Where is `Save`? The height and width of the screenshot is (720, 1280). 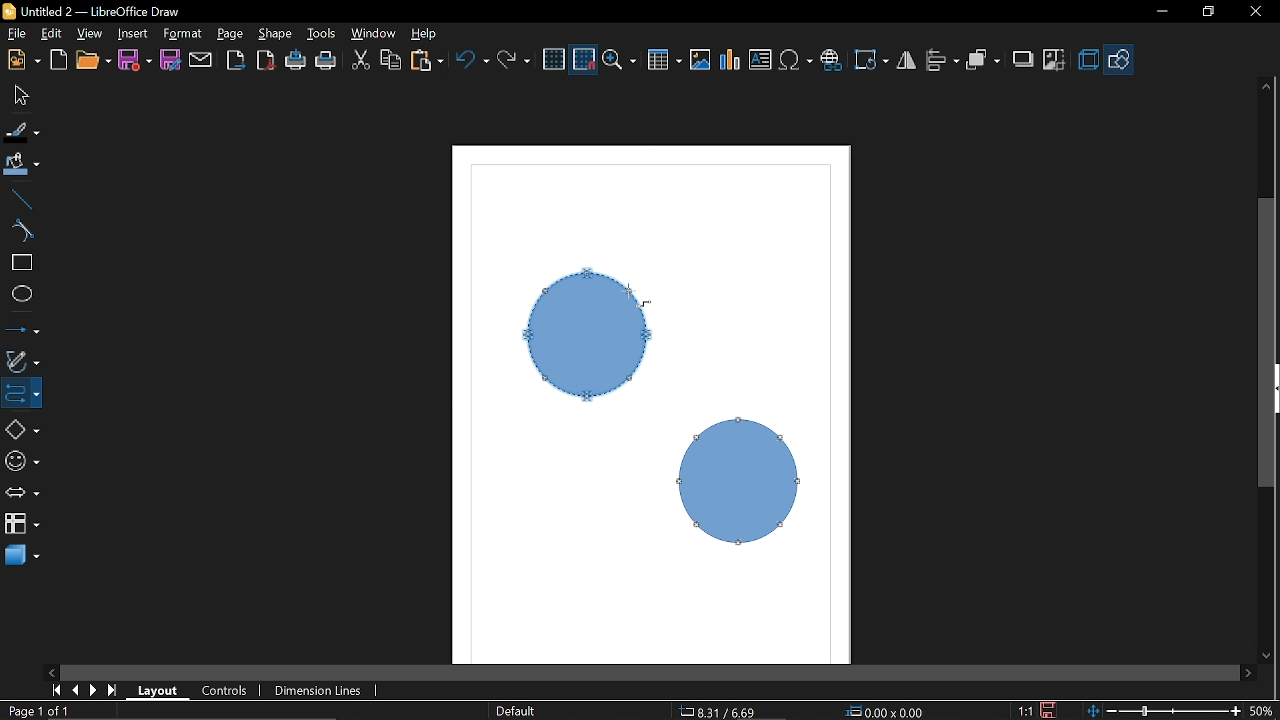
Save is located at coordinates (1051, 709).